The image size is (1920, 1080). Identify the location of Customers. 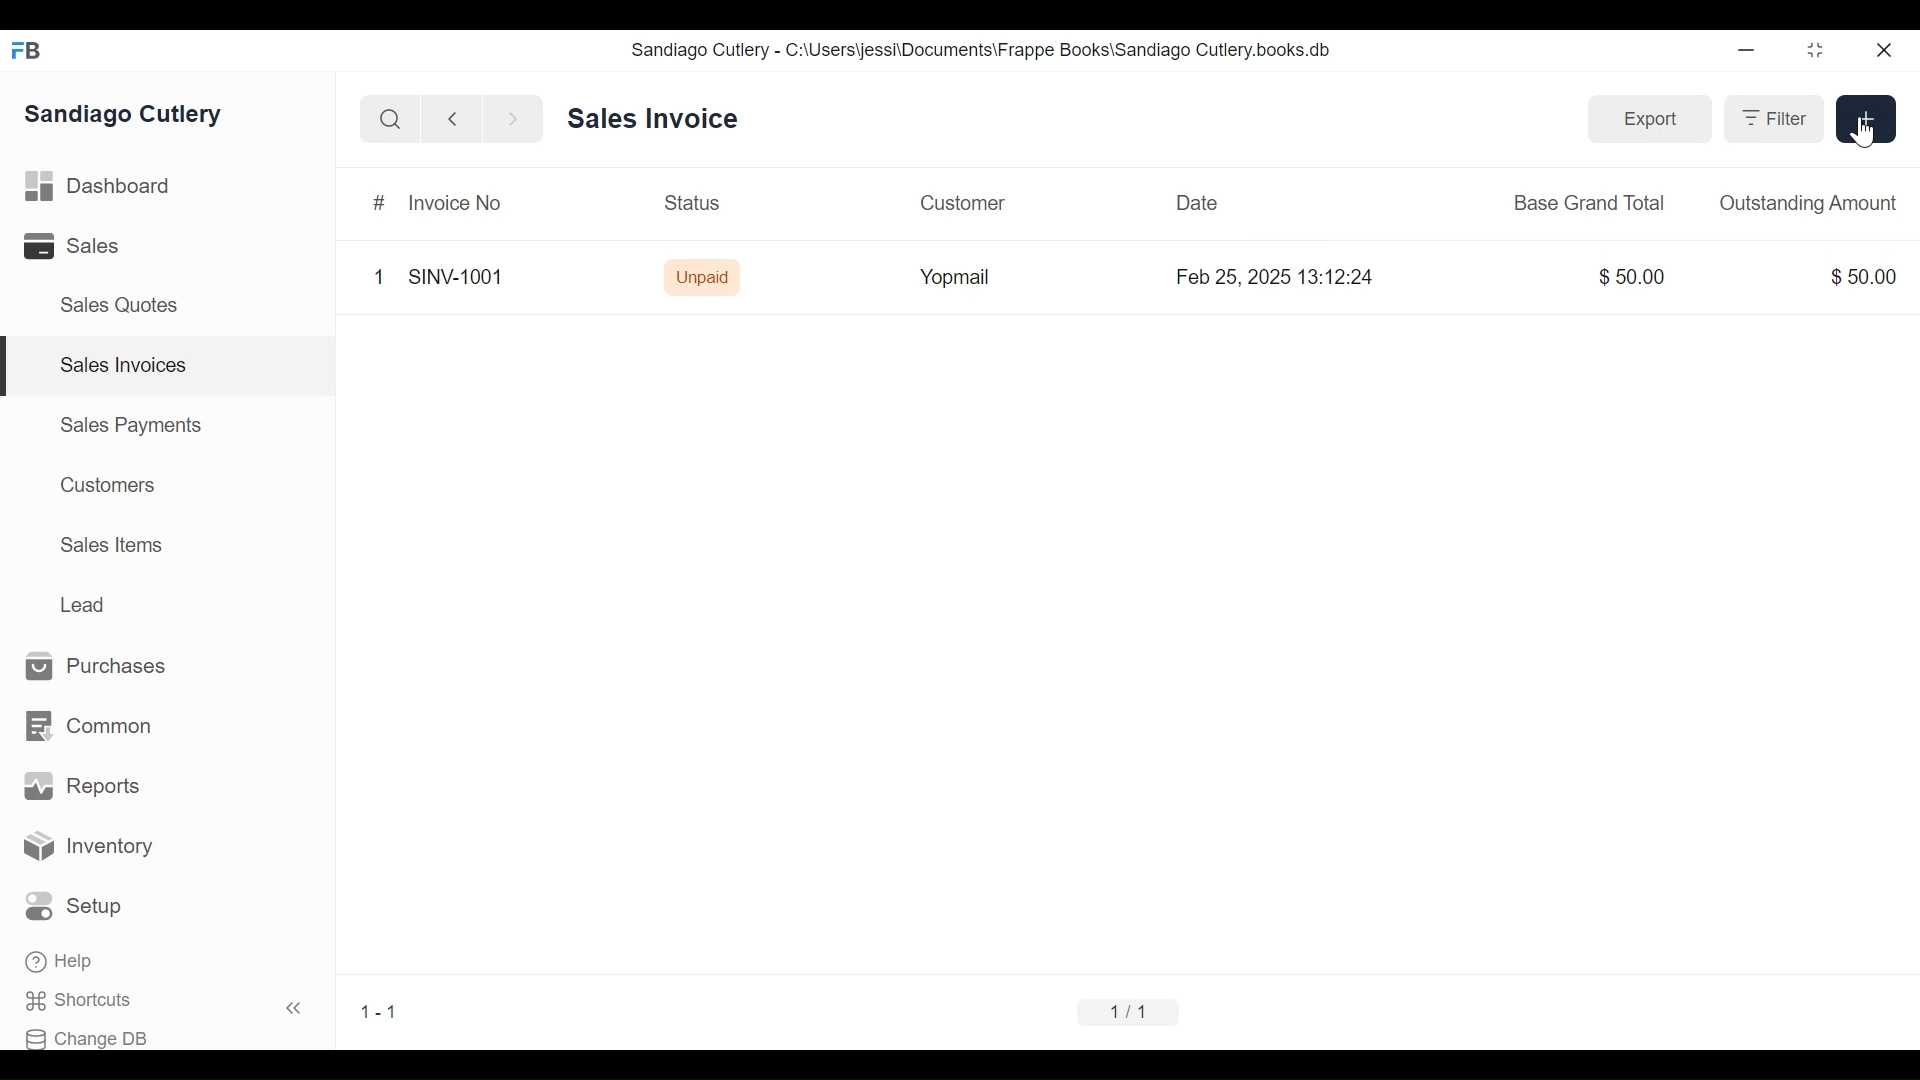
(103, 485).